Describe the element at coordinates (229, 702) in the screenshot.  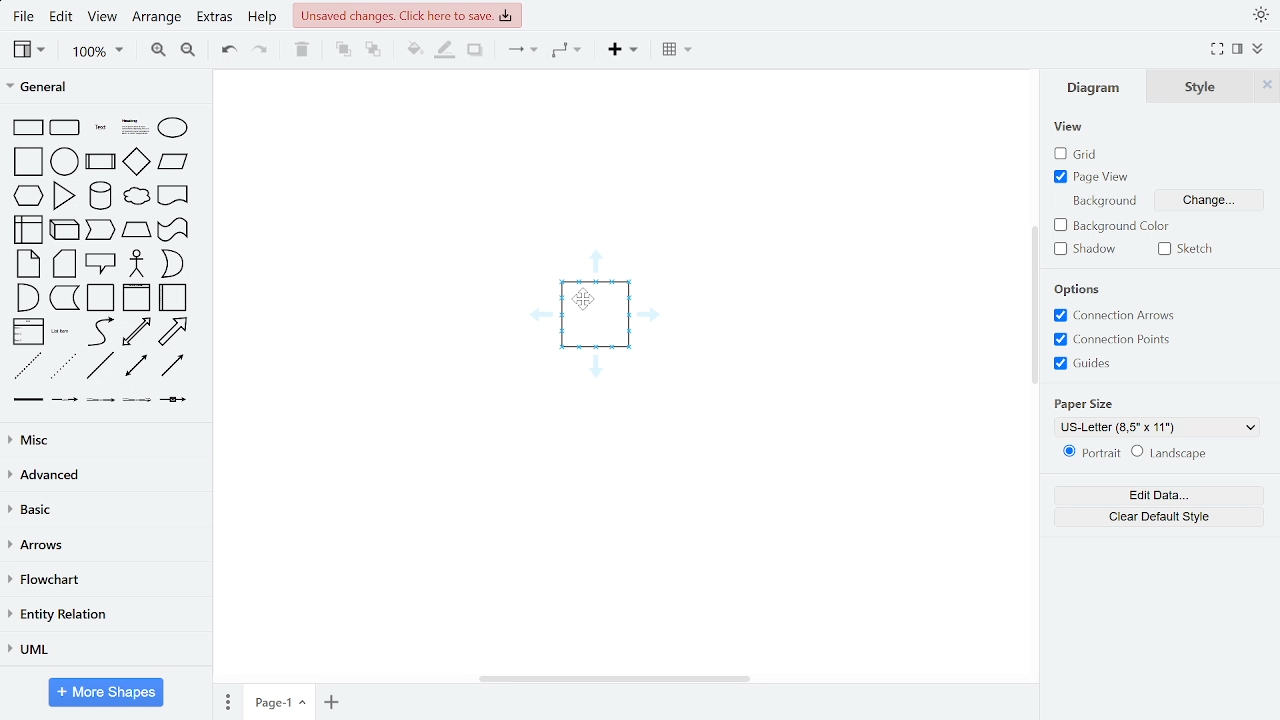
I see `pages` at that location.